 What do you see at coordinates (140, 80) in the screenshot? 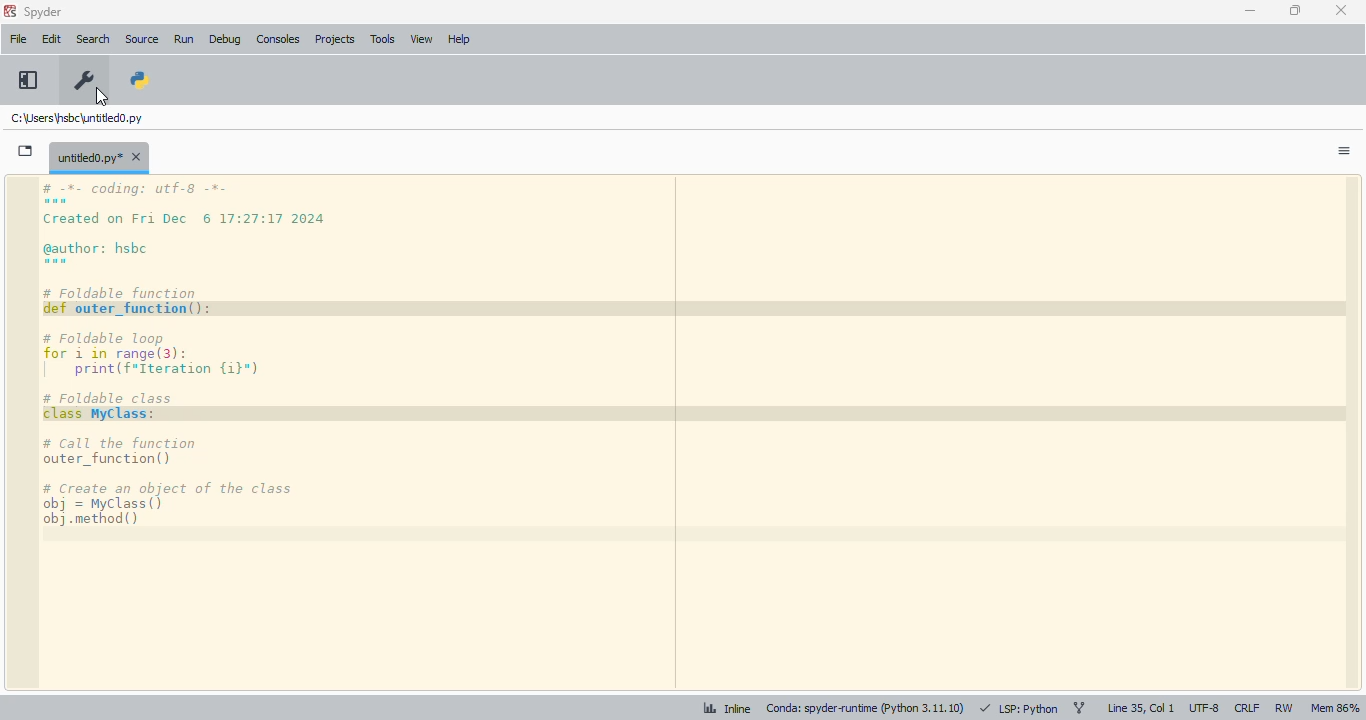
I see `PYTHONPATH manager` at bounding box center [140, 80].